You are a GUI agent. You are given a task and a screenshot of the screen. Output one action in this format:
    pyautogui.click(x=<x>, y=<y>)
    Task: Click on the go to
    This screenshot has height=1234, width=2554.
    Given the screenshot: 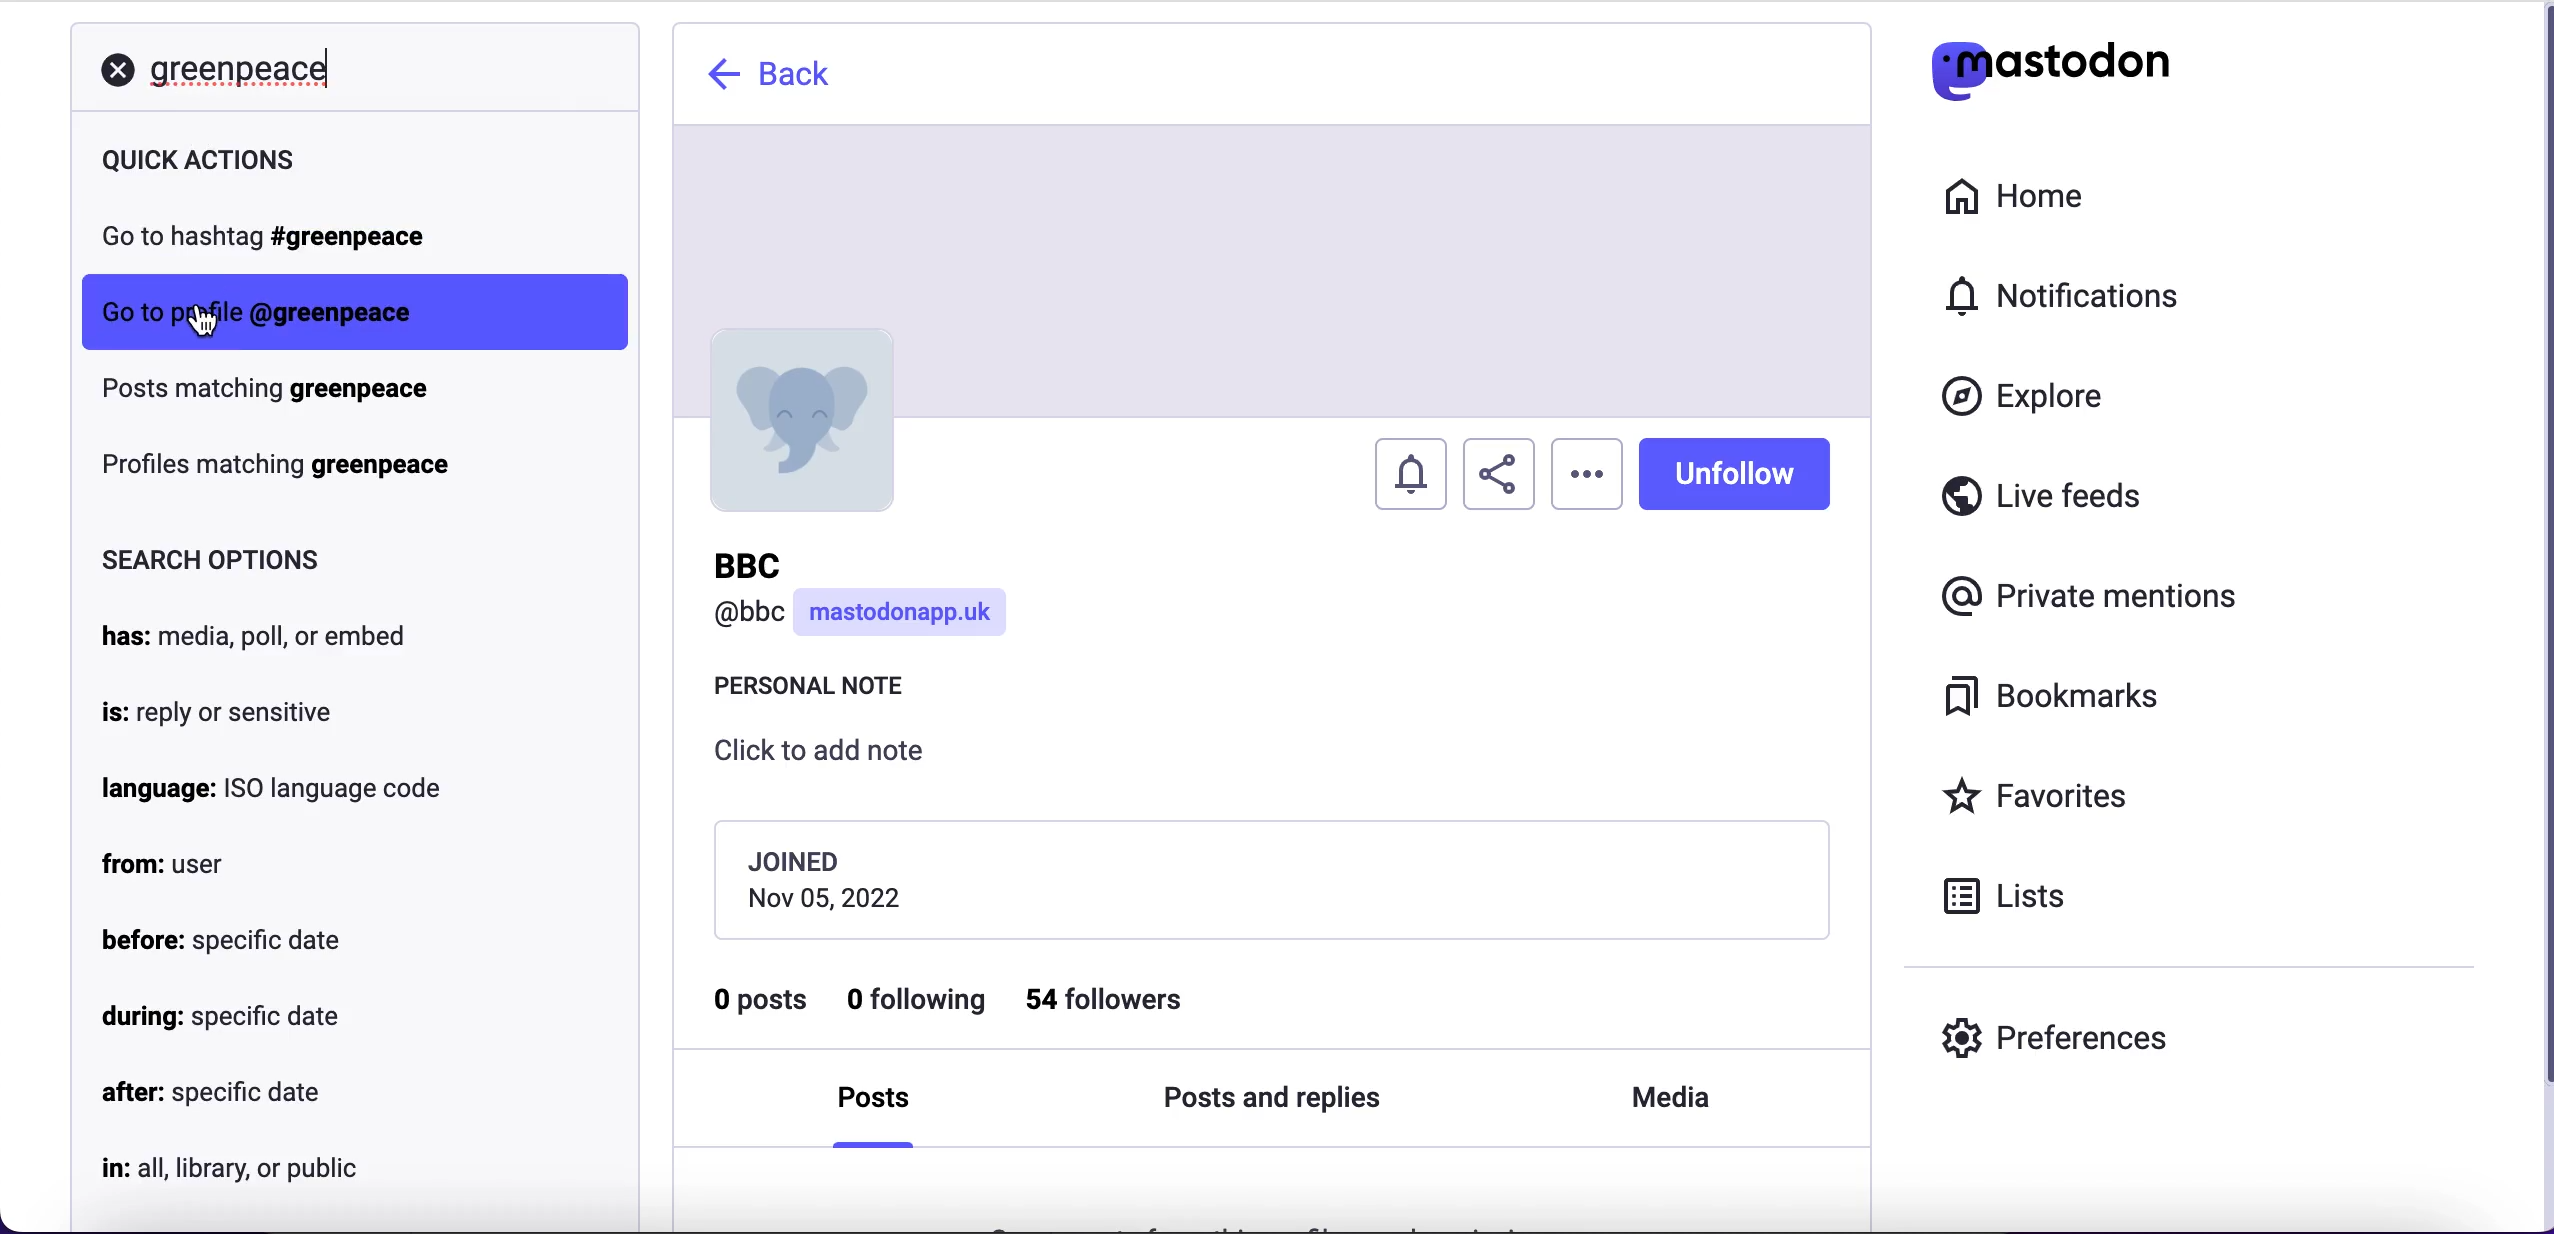 What is the action you would take?
    pyautogui.click(x=128, y=312)
    